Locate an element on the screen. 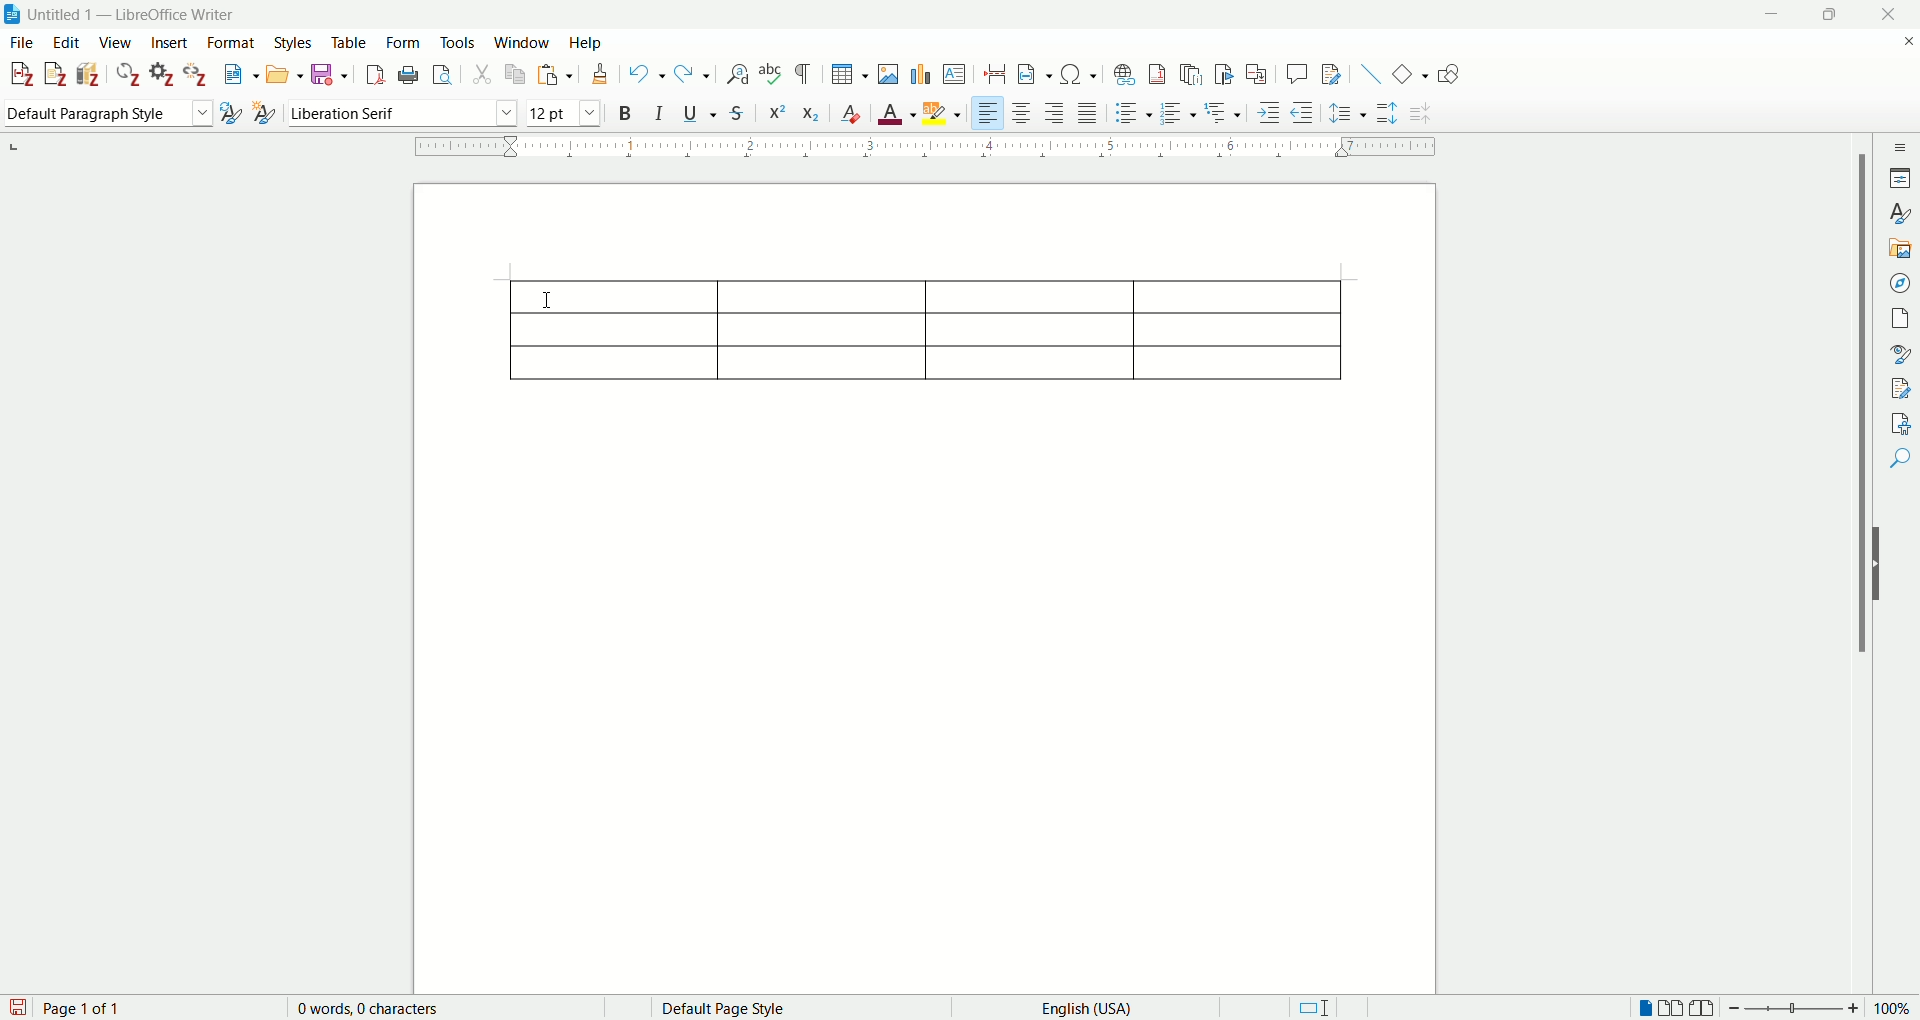 This screenshot has width=1920, height=1020. superscript is located at coordinates (776, 113).